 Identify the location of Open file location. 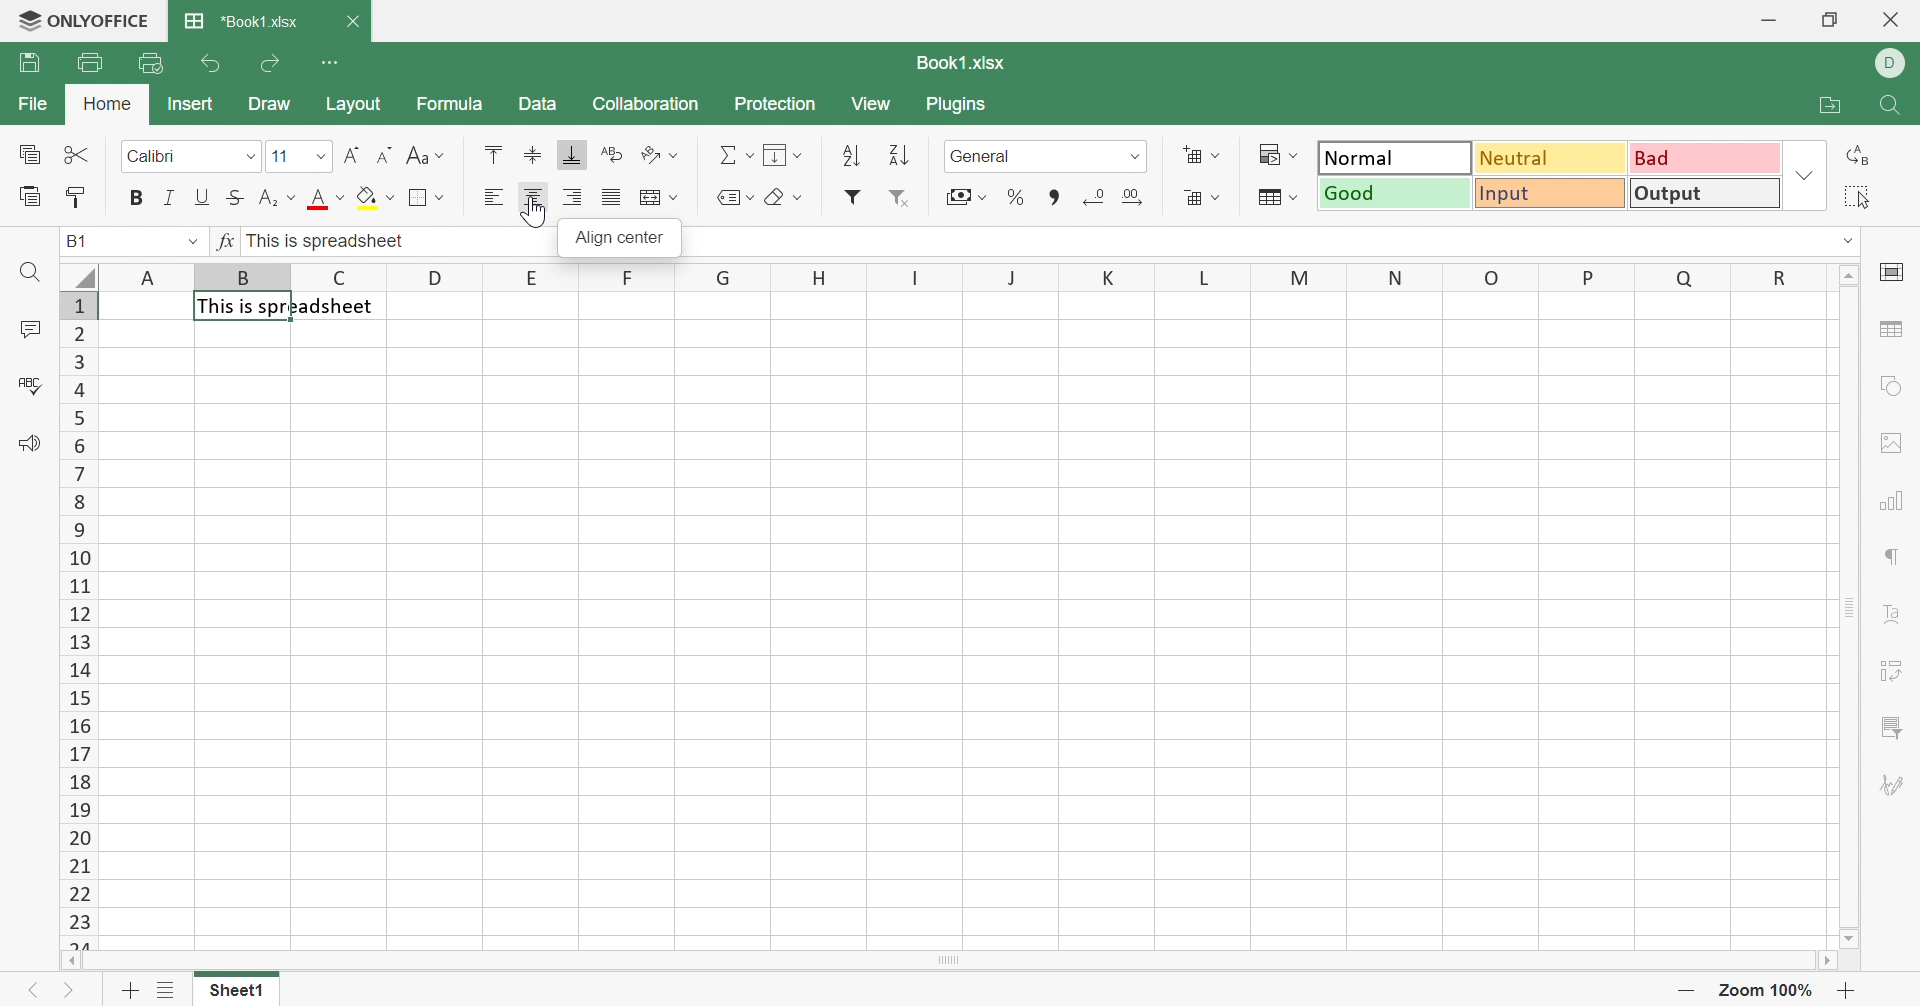
(1825, 108).